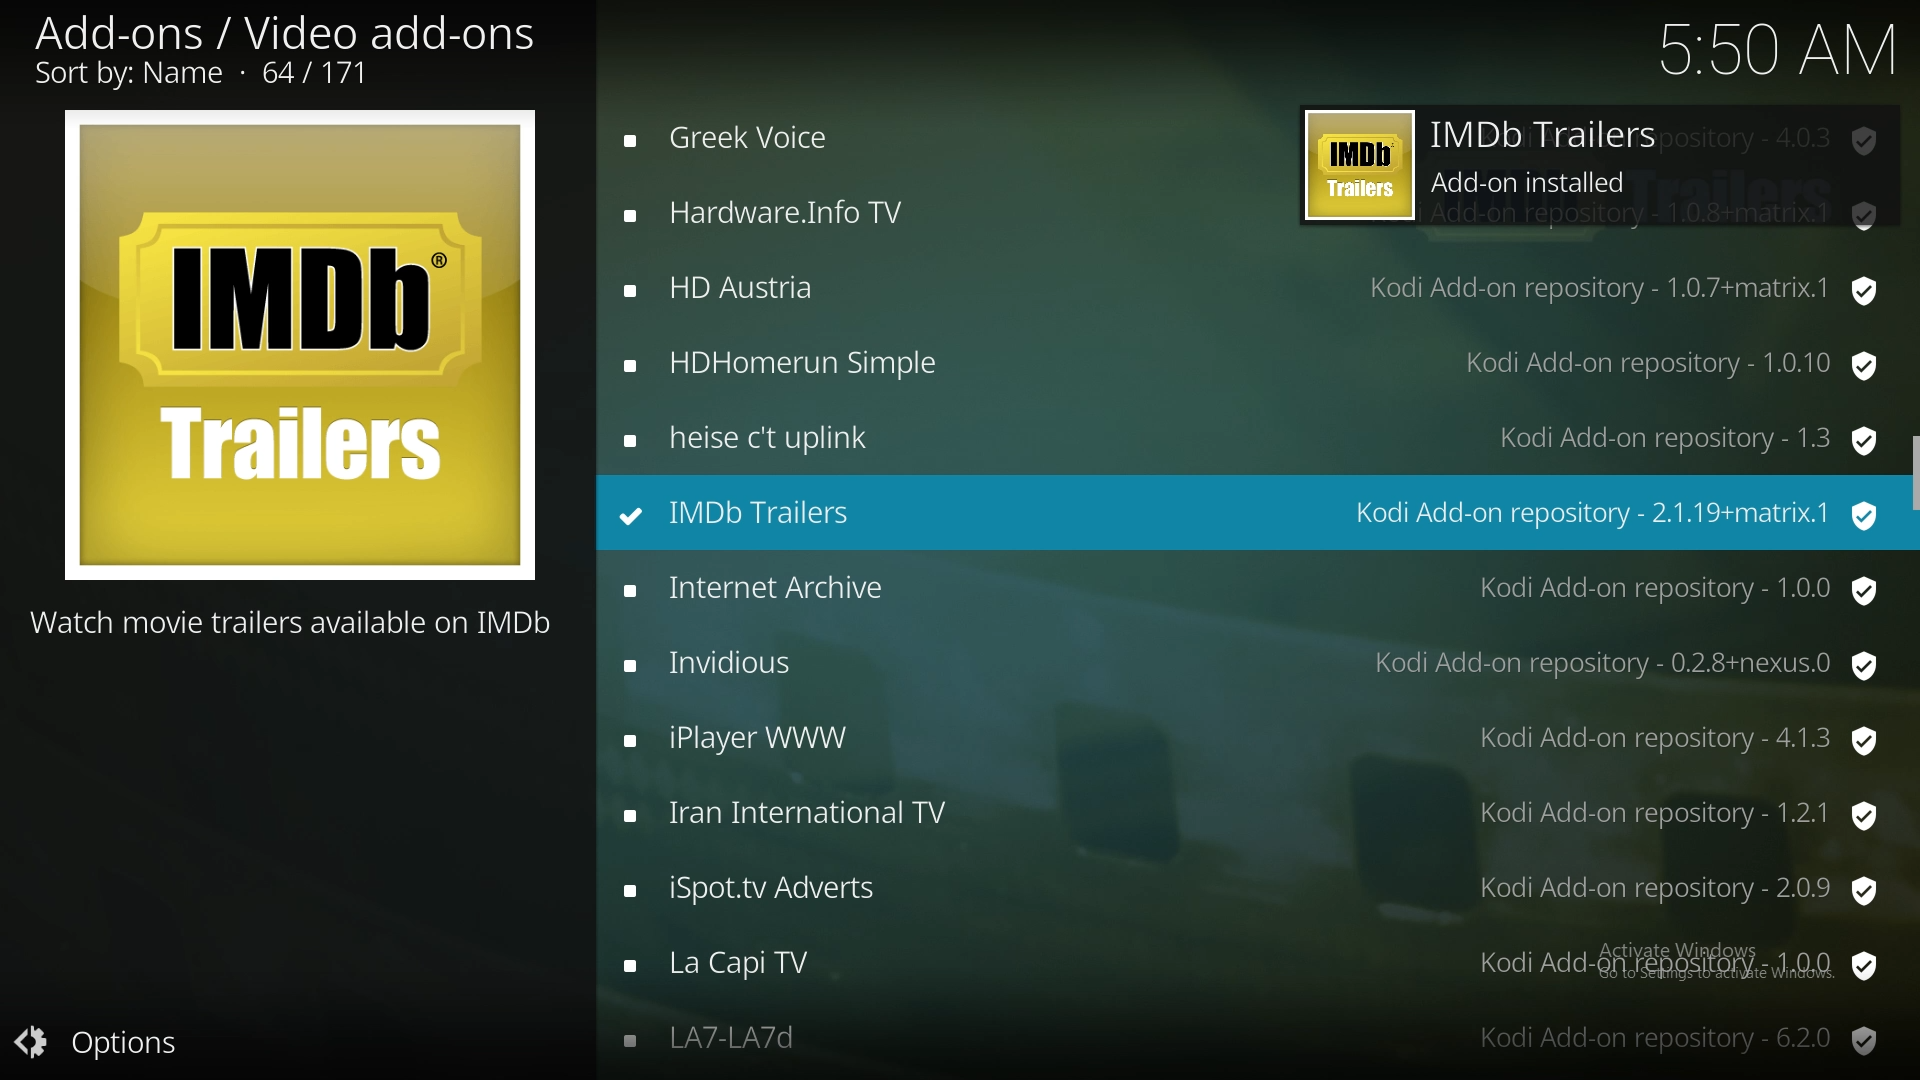  What do you see at coordinates (1252, 137) in the screenshot?
I see `add on` at bounding box center [1252, 137].